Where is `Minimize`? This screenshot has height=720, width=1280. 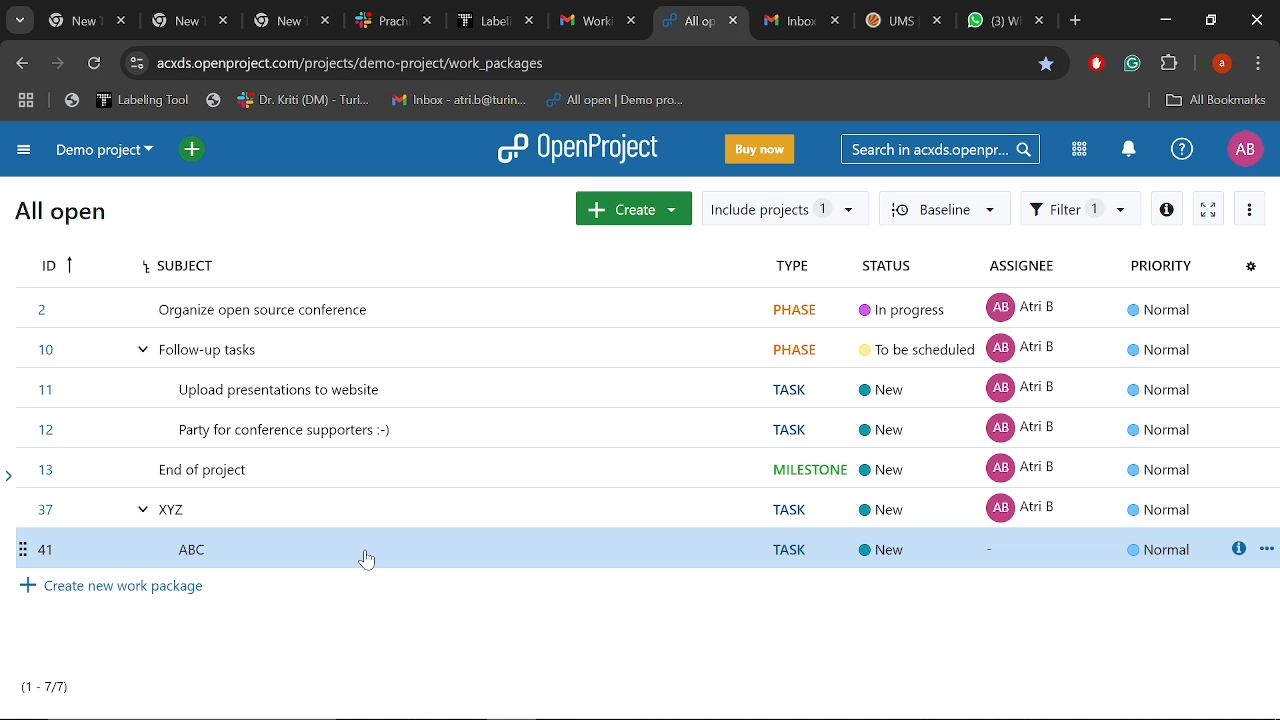 Minimize is located at coordinates (1165, 19).